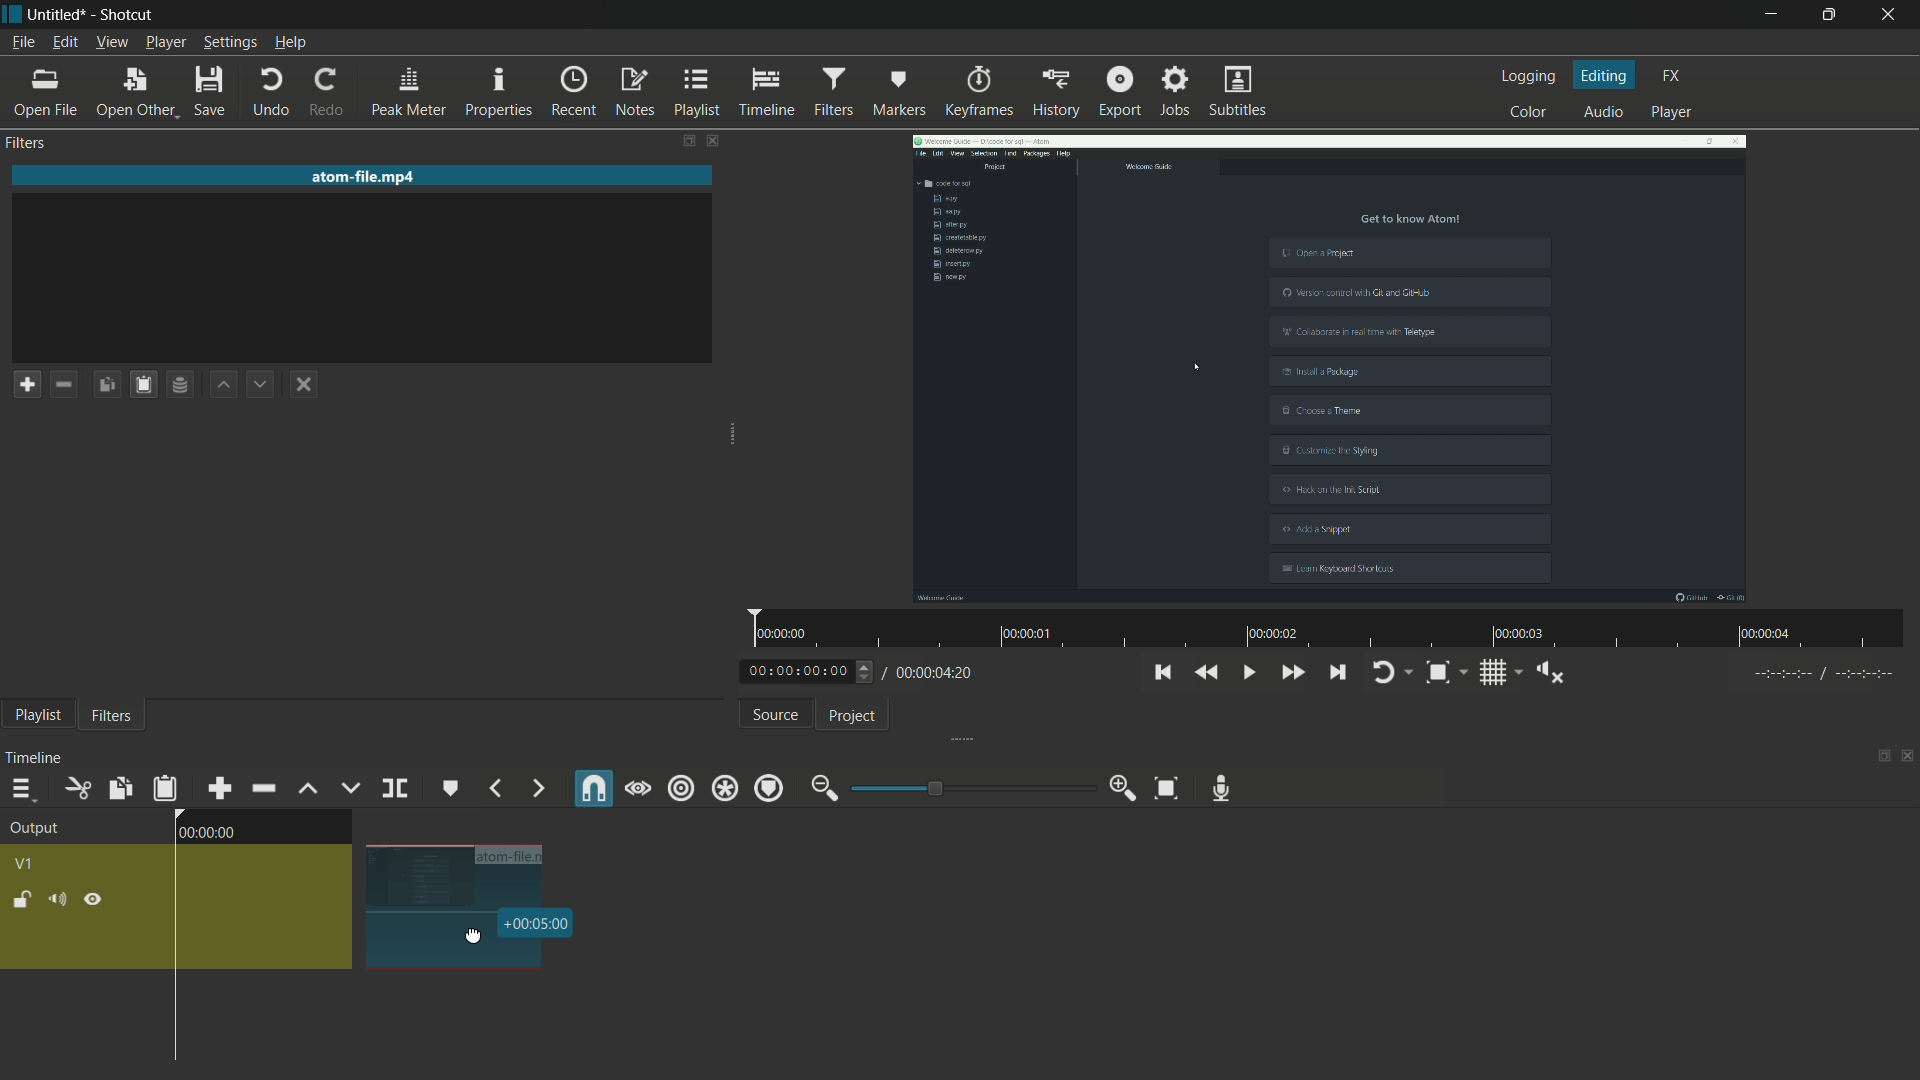  What do you see at coordinates (166, 42) in the screenshot?
I see `player menu` at bounding box center [166, 42].